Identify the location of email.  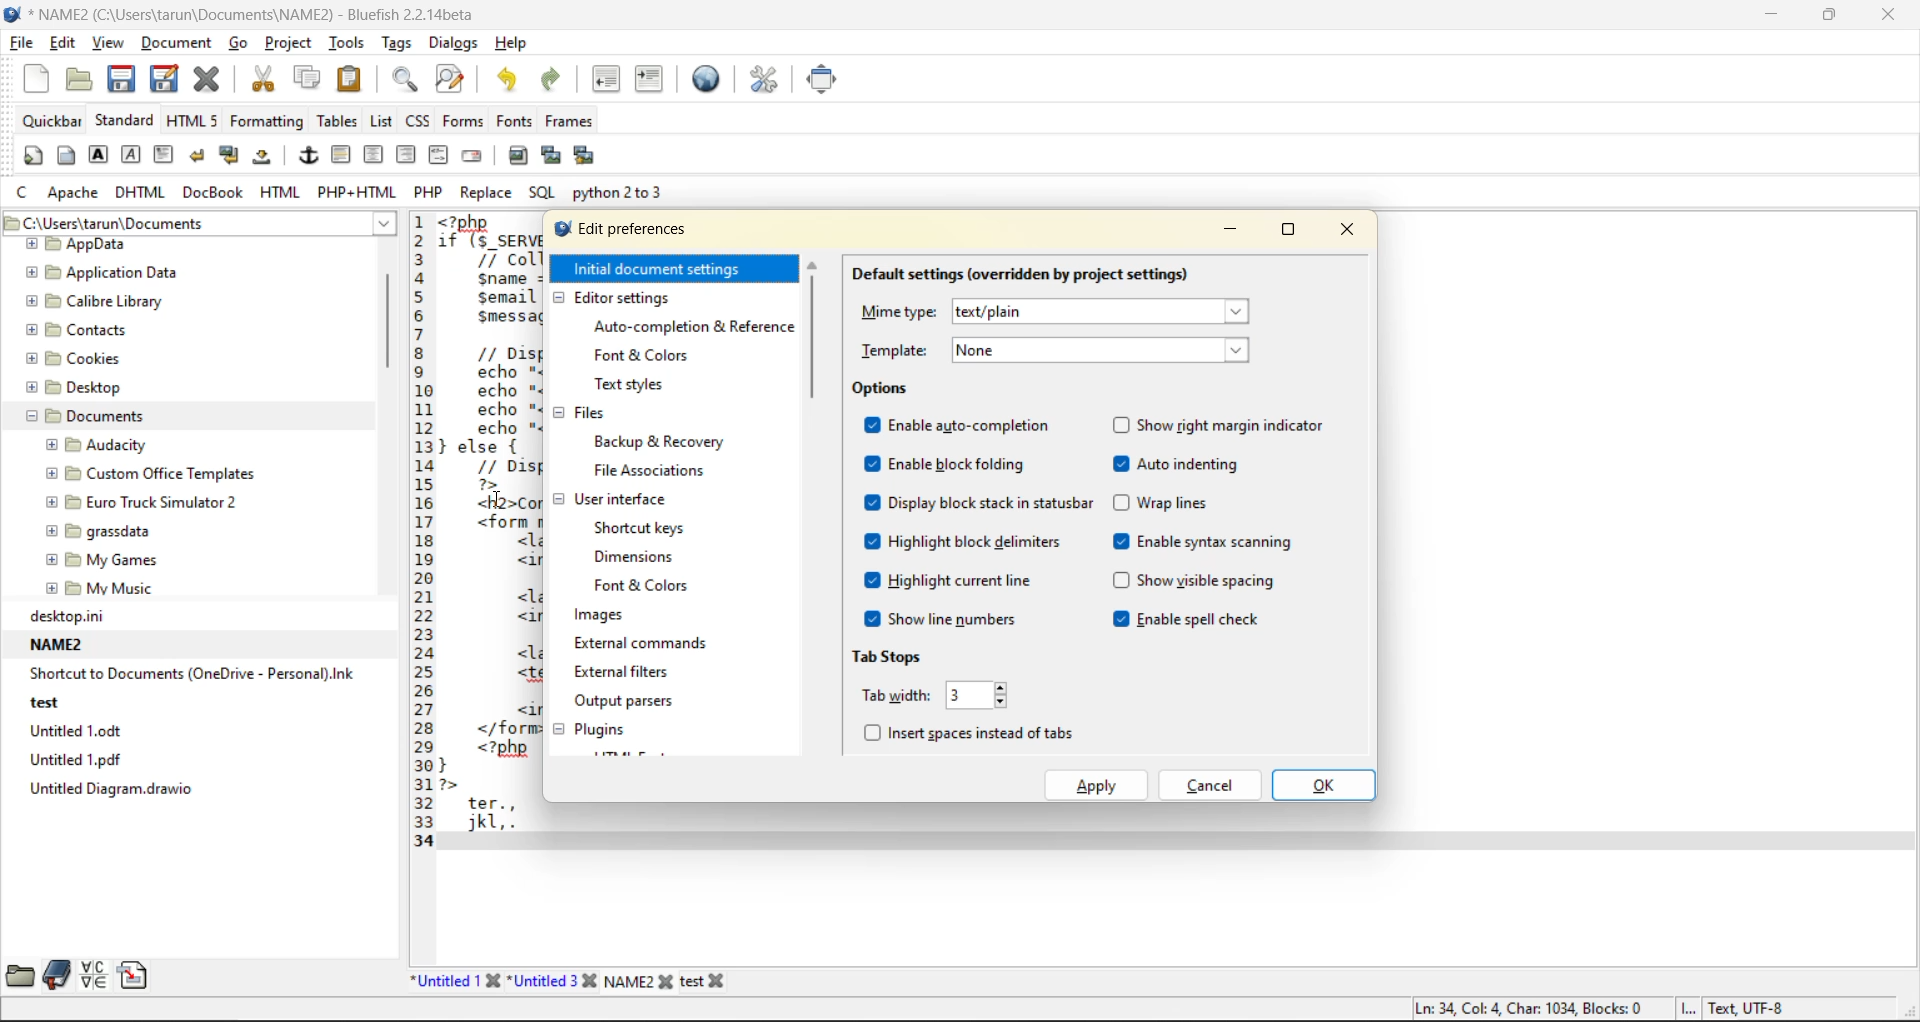
(475, 156).